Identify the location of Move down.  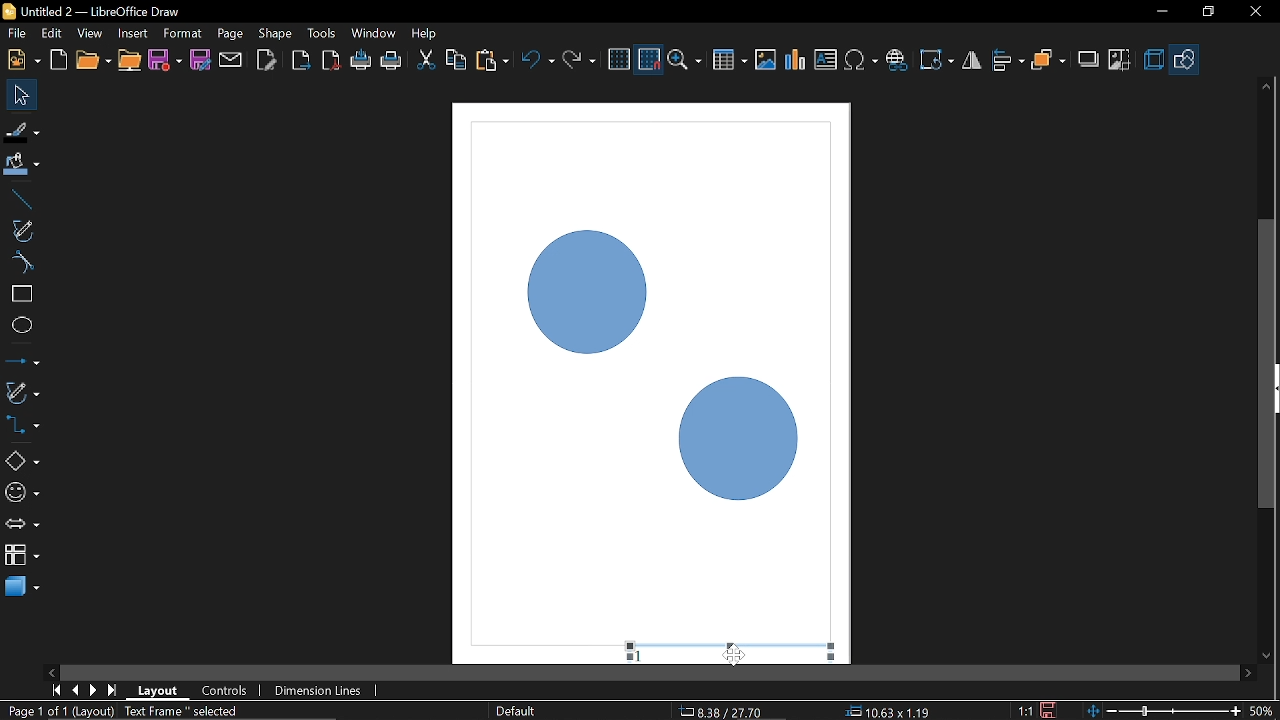
(1267, 657).